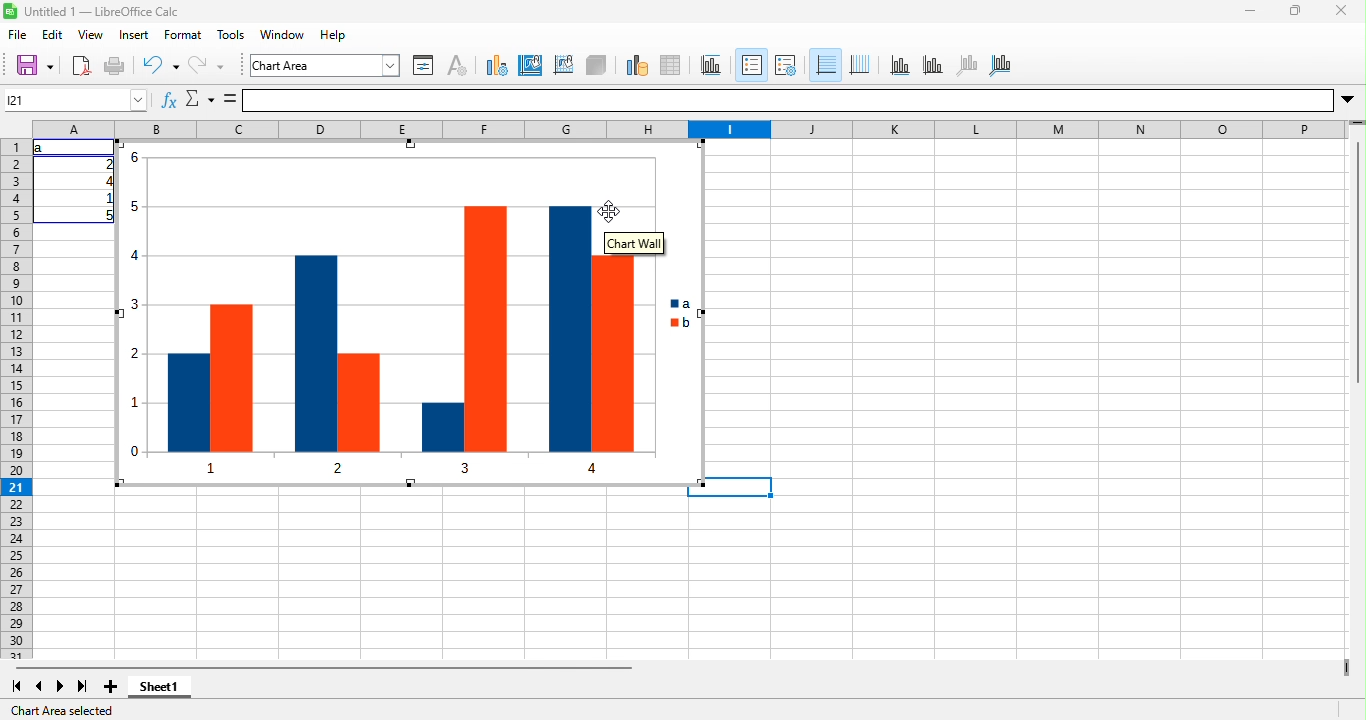 The image size is (1366, 720). I want to click on help, so click(333, 34).